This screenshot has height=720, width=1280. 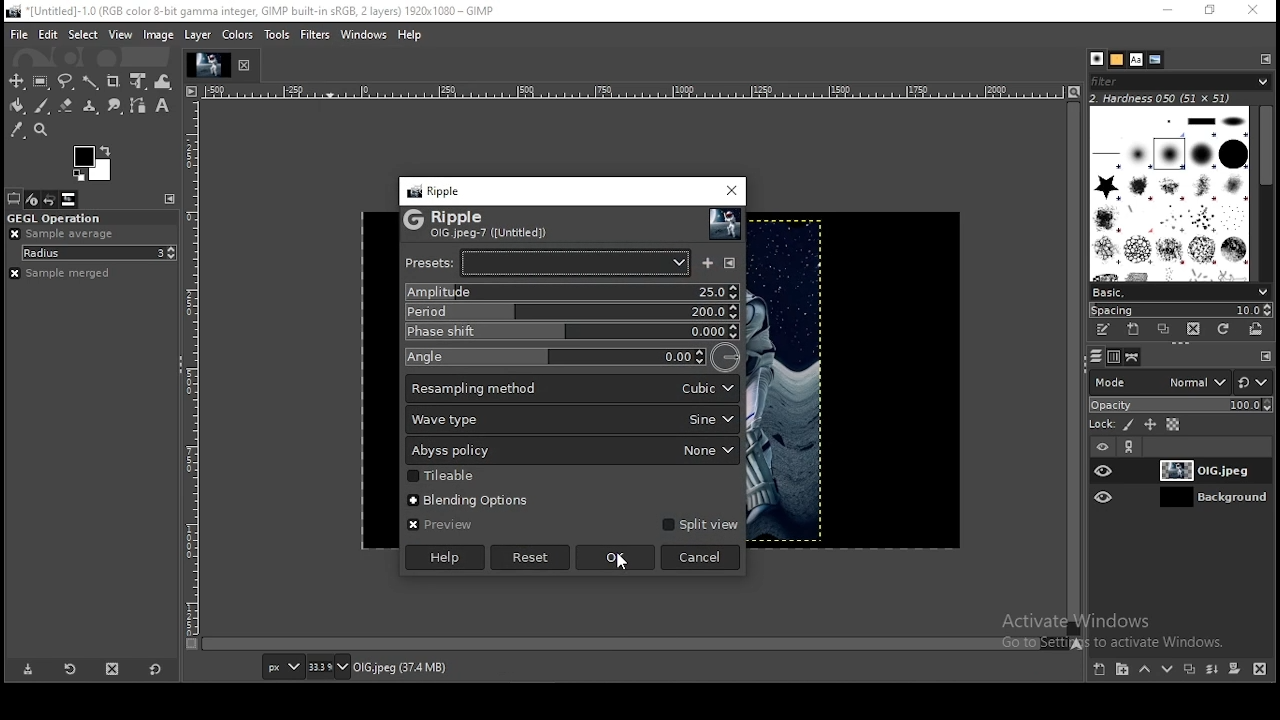 What do you see at coordinates (94, 162) in the screenshot?
I see `colors` at bounding box center [94, 162].